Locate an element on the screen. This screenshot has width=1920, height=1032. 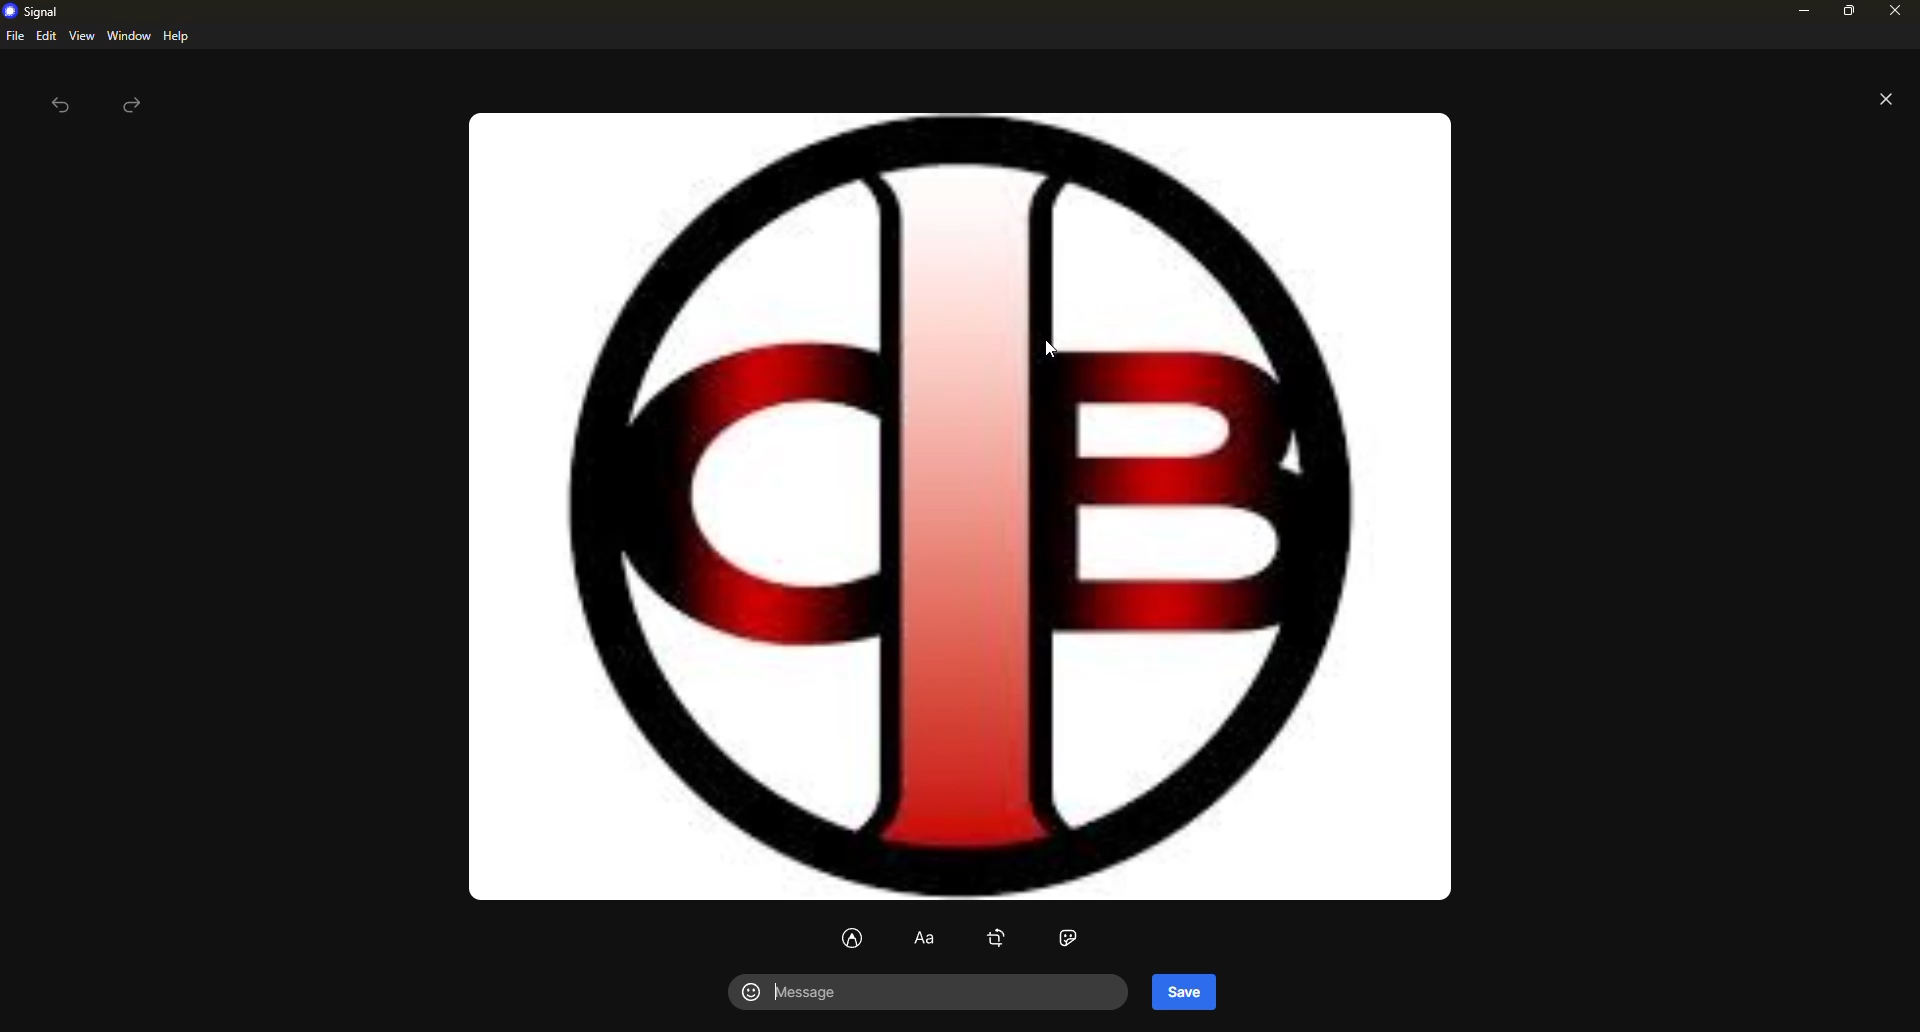
image preview is located at coordinates (969, 505).